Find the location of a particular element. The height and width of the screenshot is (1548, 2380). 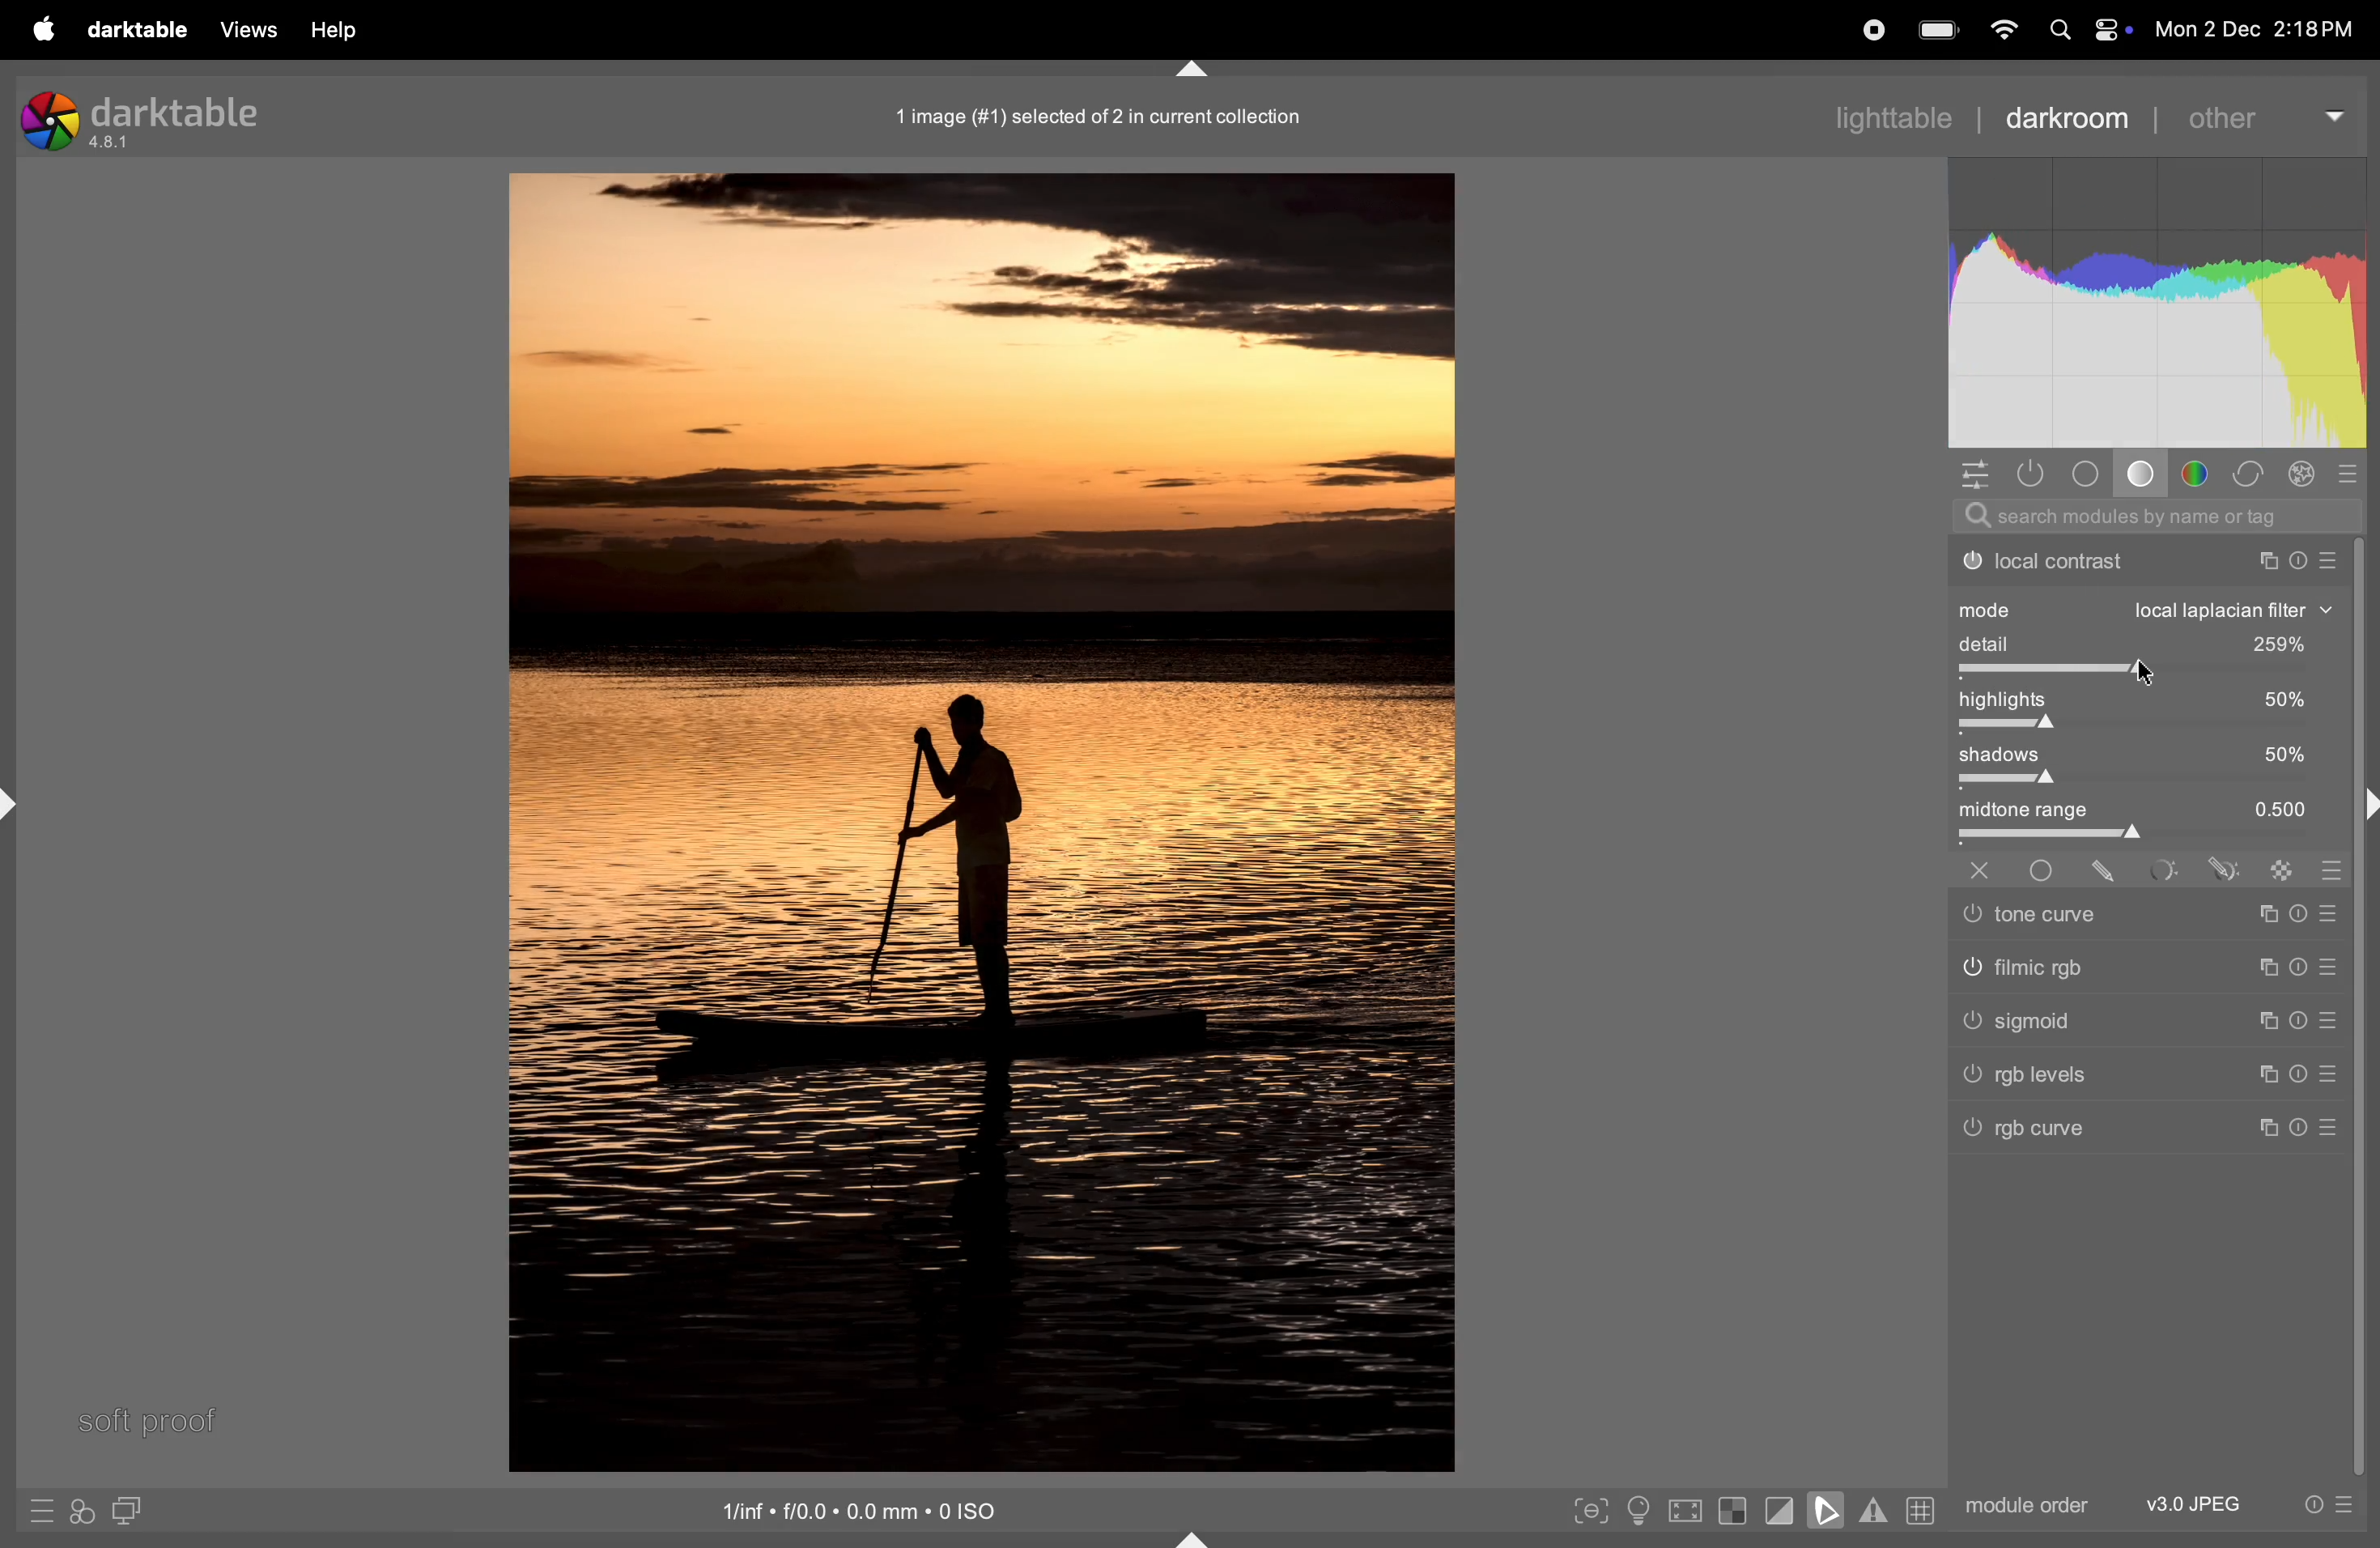

 is located at coordinates (1982, 868).